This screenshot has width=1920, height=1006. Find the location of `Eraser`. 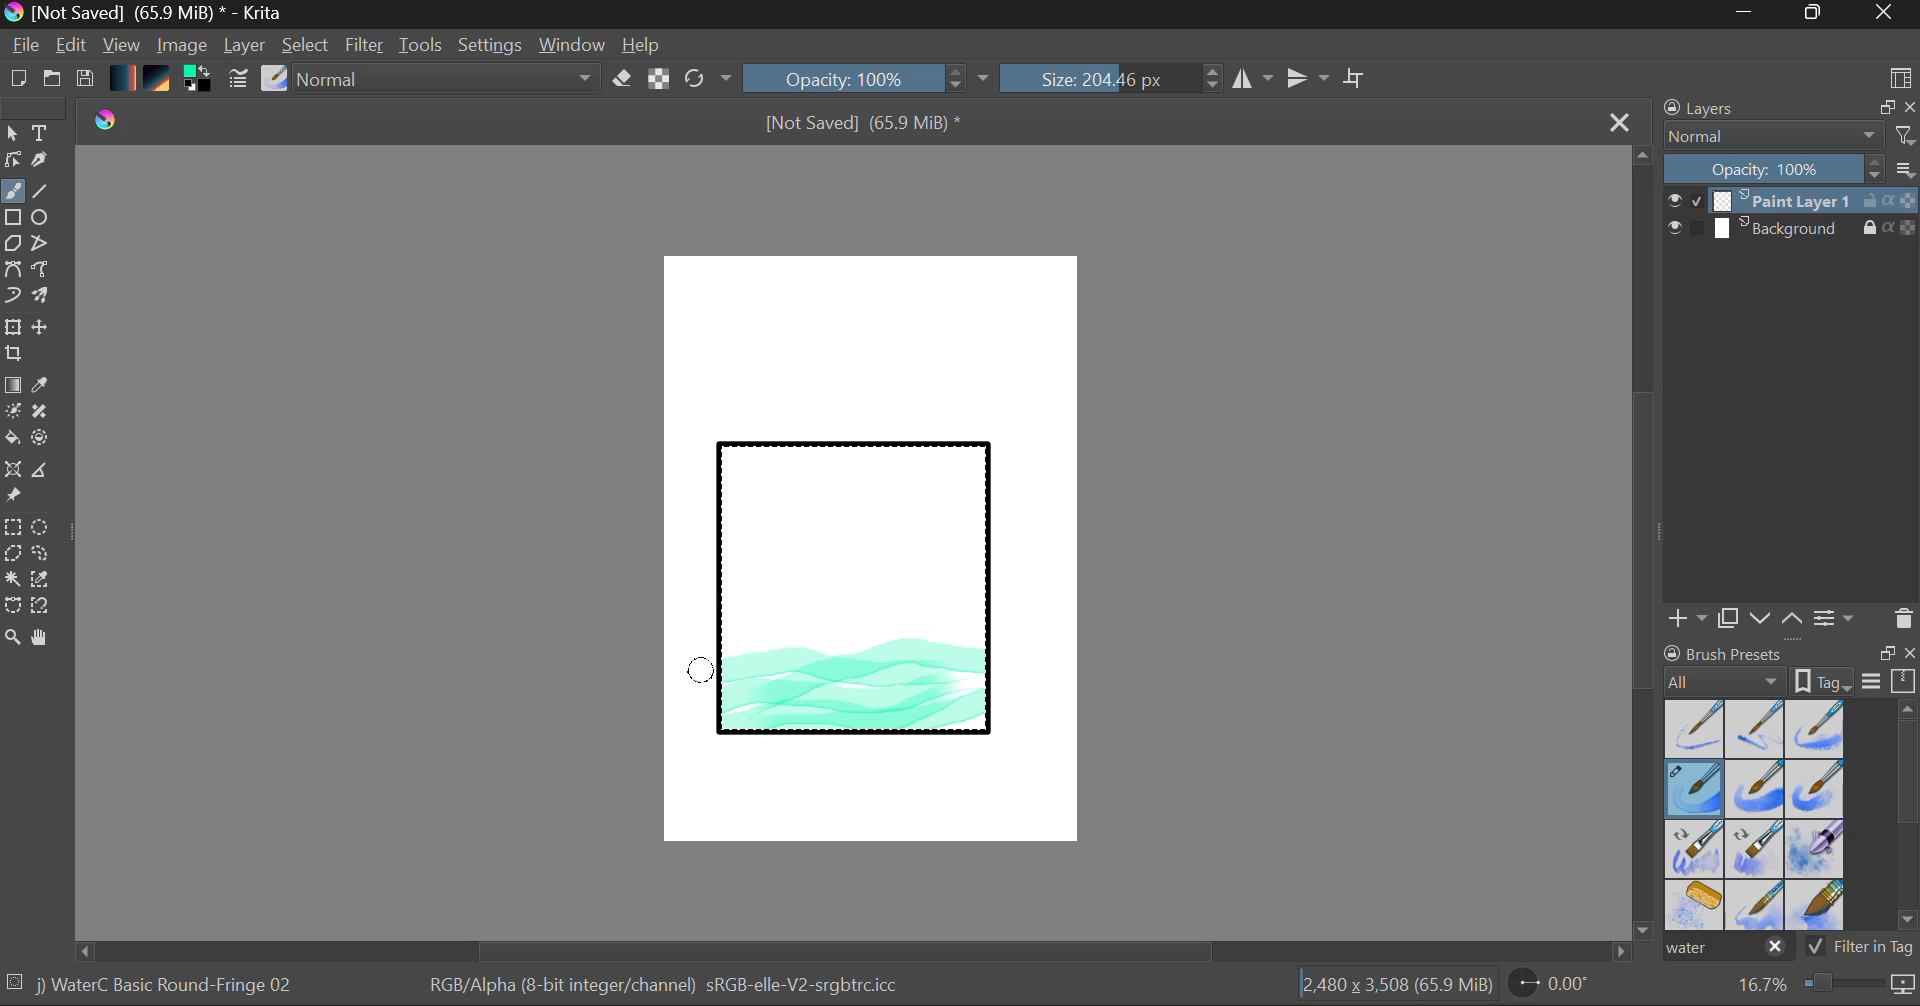

Eraser is located at coordinates (623, 79).